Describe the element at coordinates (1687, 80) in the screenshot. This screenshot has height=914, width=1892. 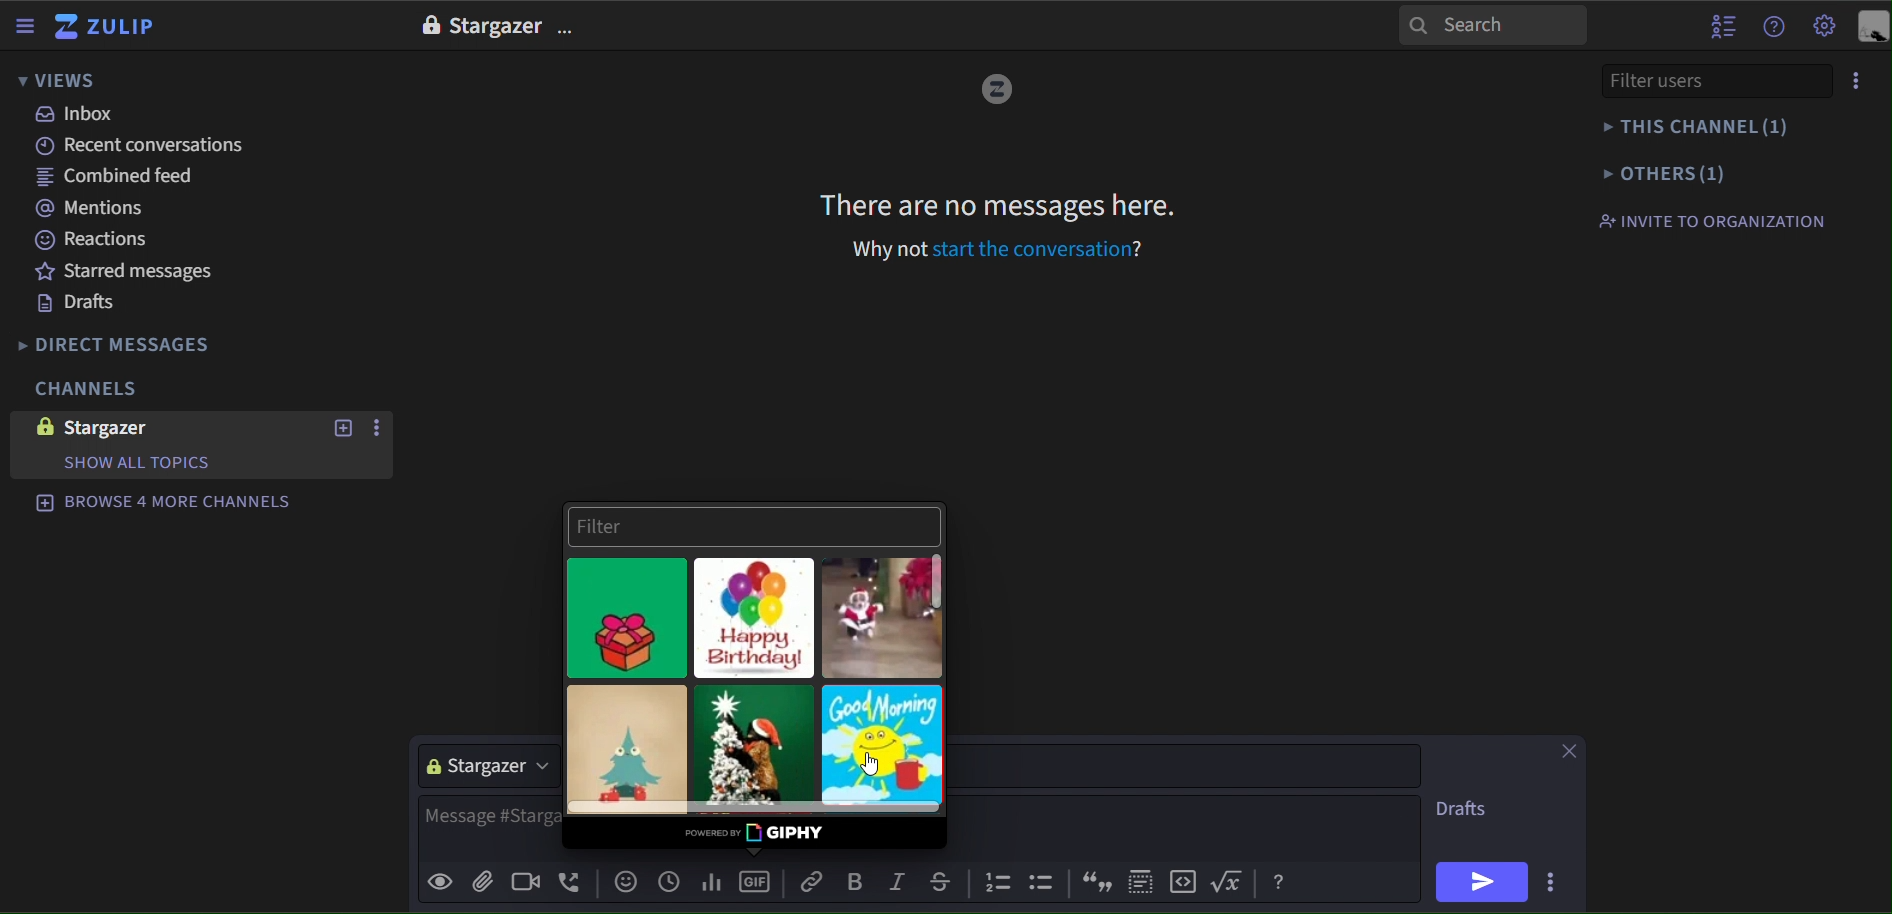
I see `File user` at that location.